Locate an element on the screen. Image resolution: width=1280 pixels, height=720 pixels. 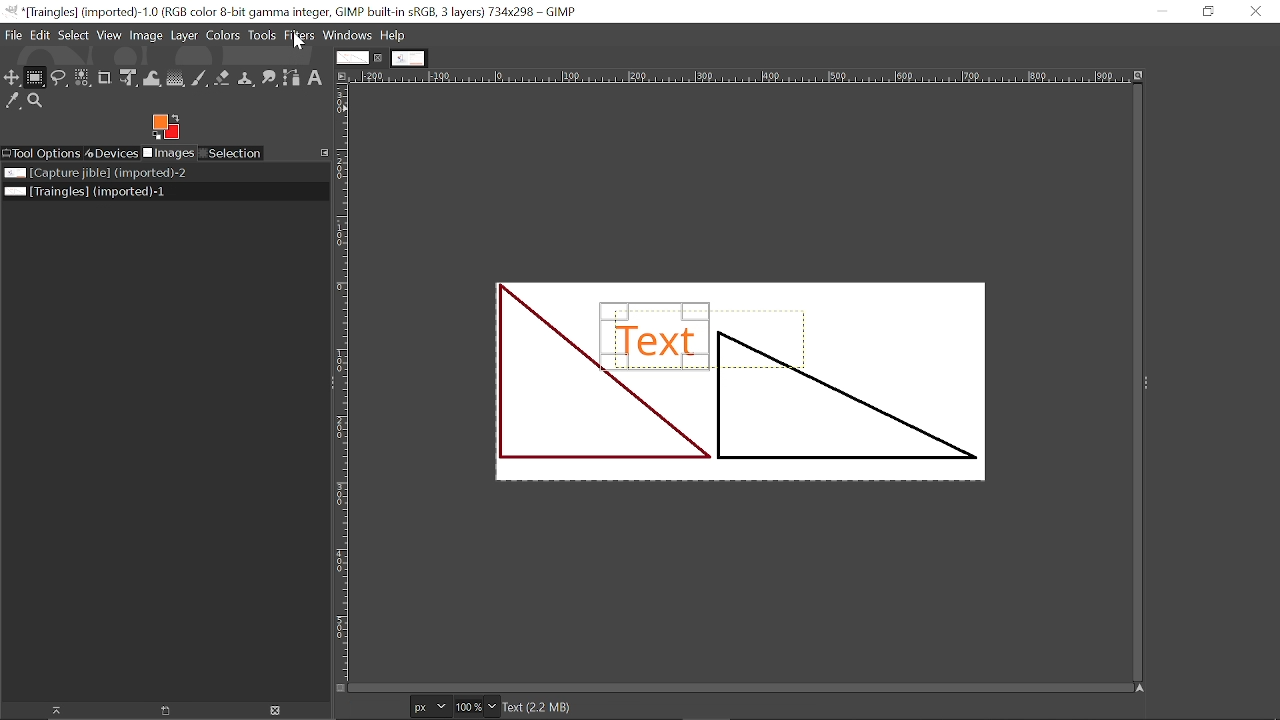
Zoom when window size changes is located at coordinates (1141, 76).